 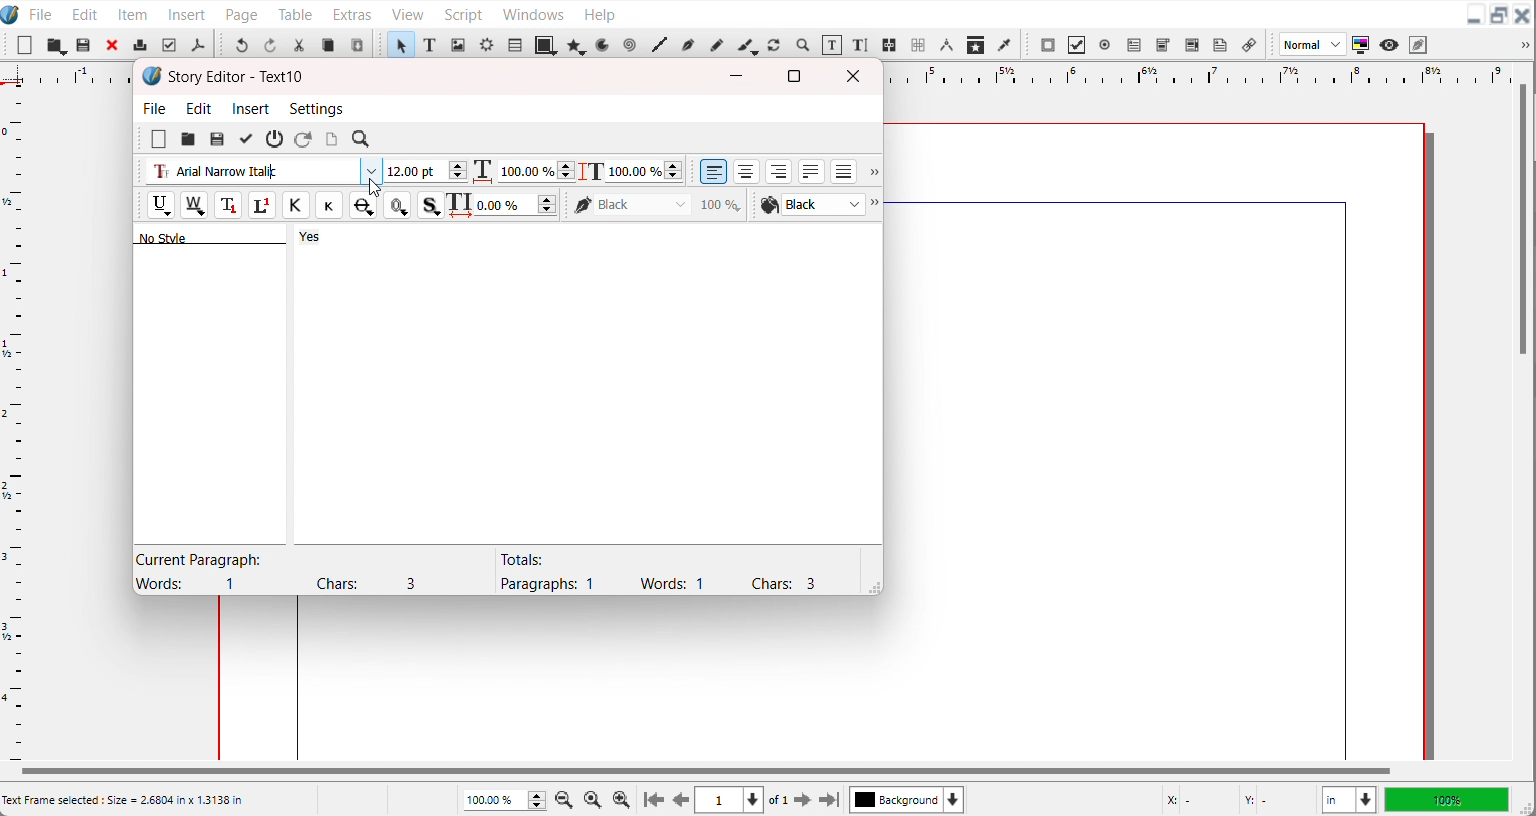 I want to click on Subscript, so click(x=228, y=205).